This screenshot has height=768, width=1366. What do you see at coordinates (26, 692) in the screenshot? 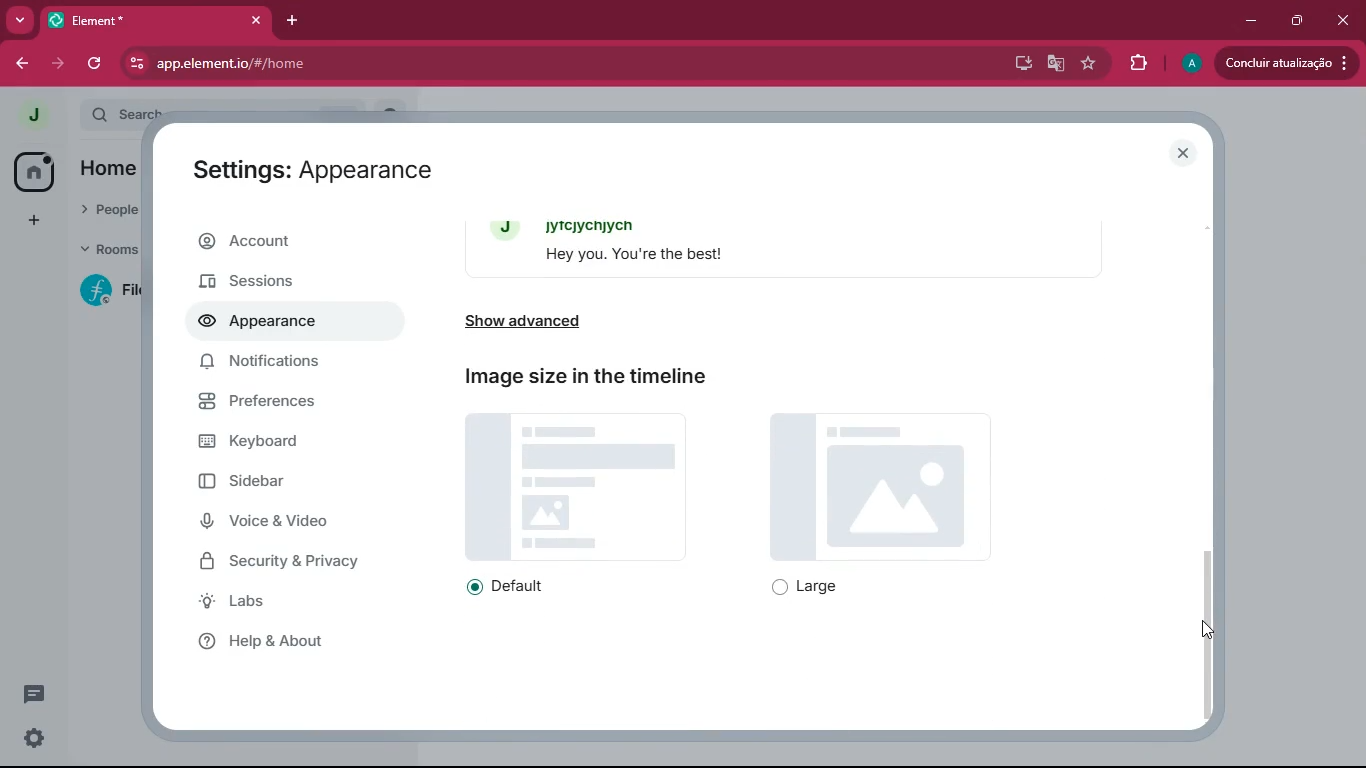
I see `conversations` at bounding box center [26, 692].